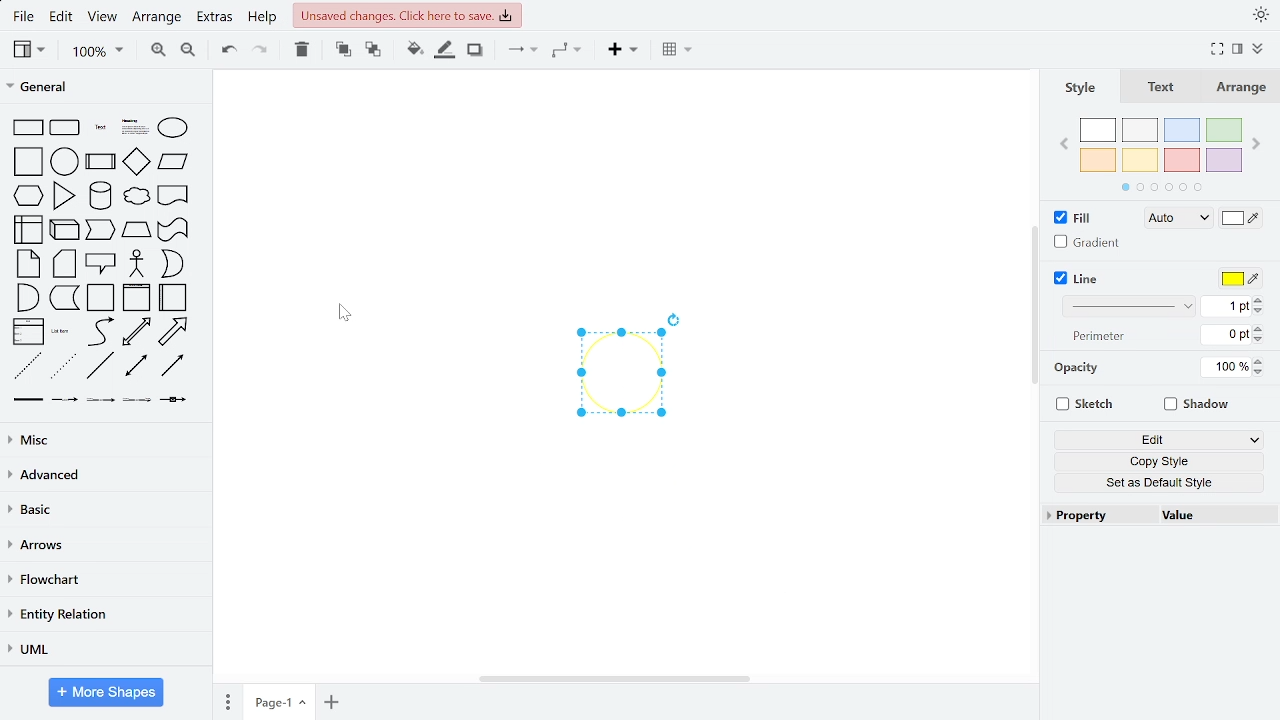 The height and width of the screenshot is (720, 1280). What do you see at coordinates (258, 52) in the screenshot?
I see `redo` at bounding box center [258, 52].